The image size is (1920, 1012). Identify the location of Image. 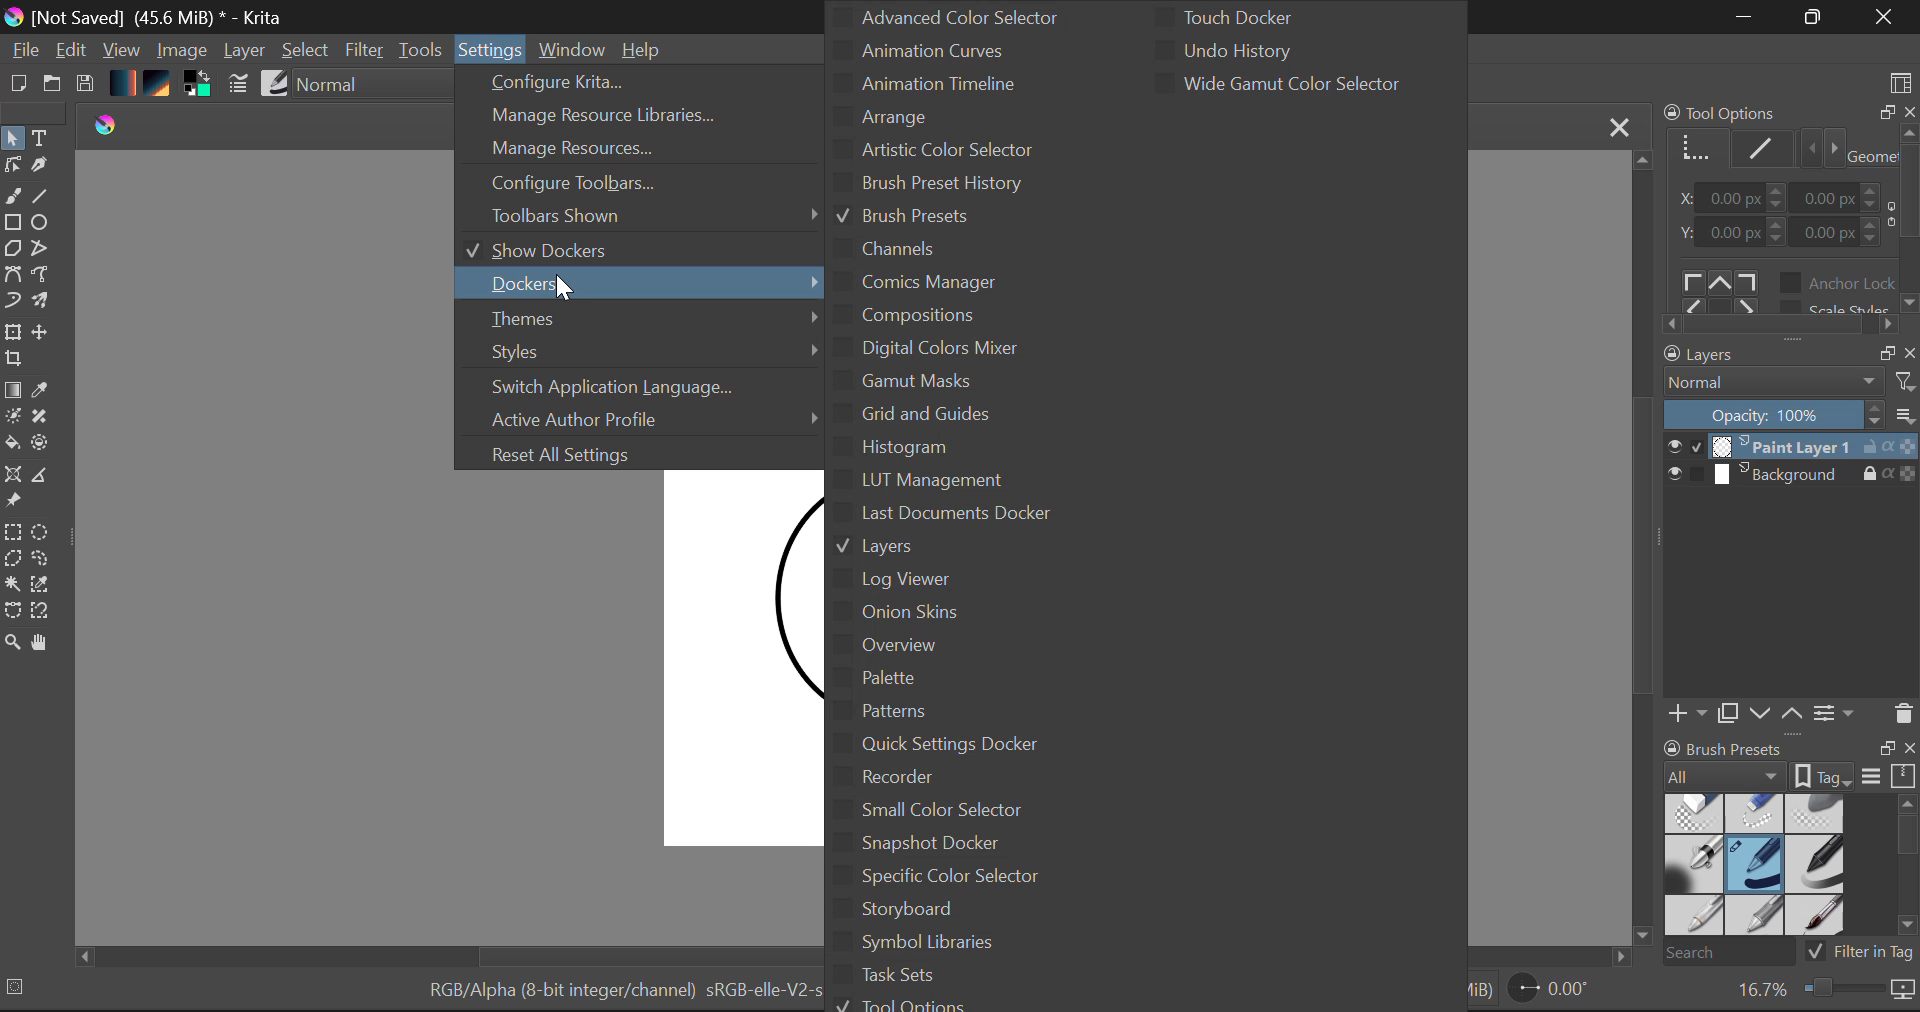
(181, 52).